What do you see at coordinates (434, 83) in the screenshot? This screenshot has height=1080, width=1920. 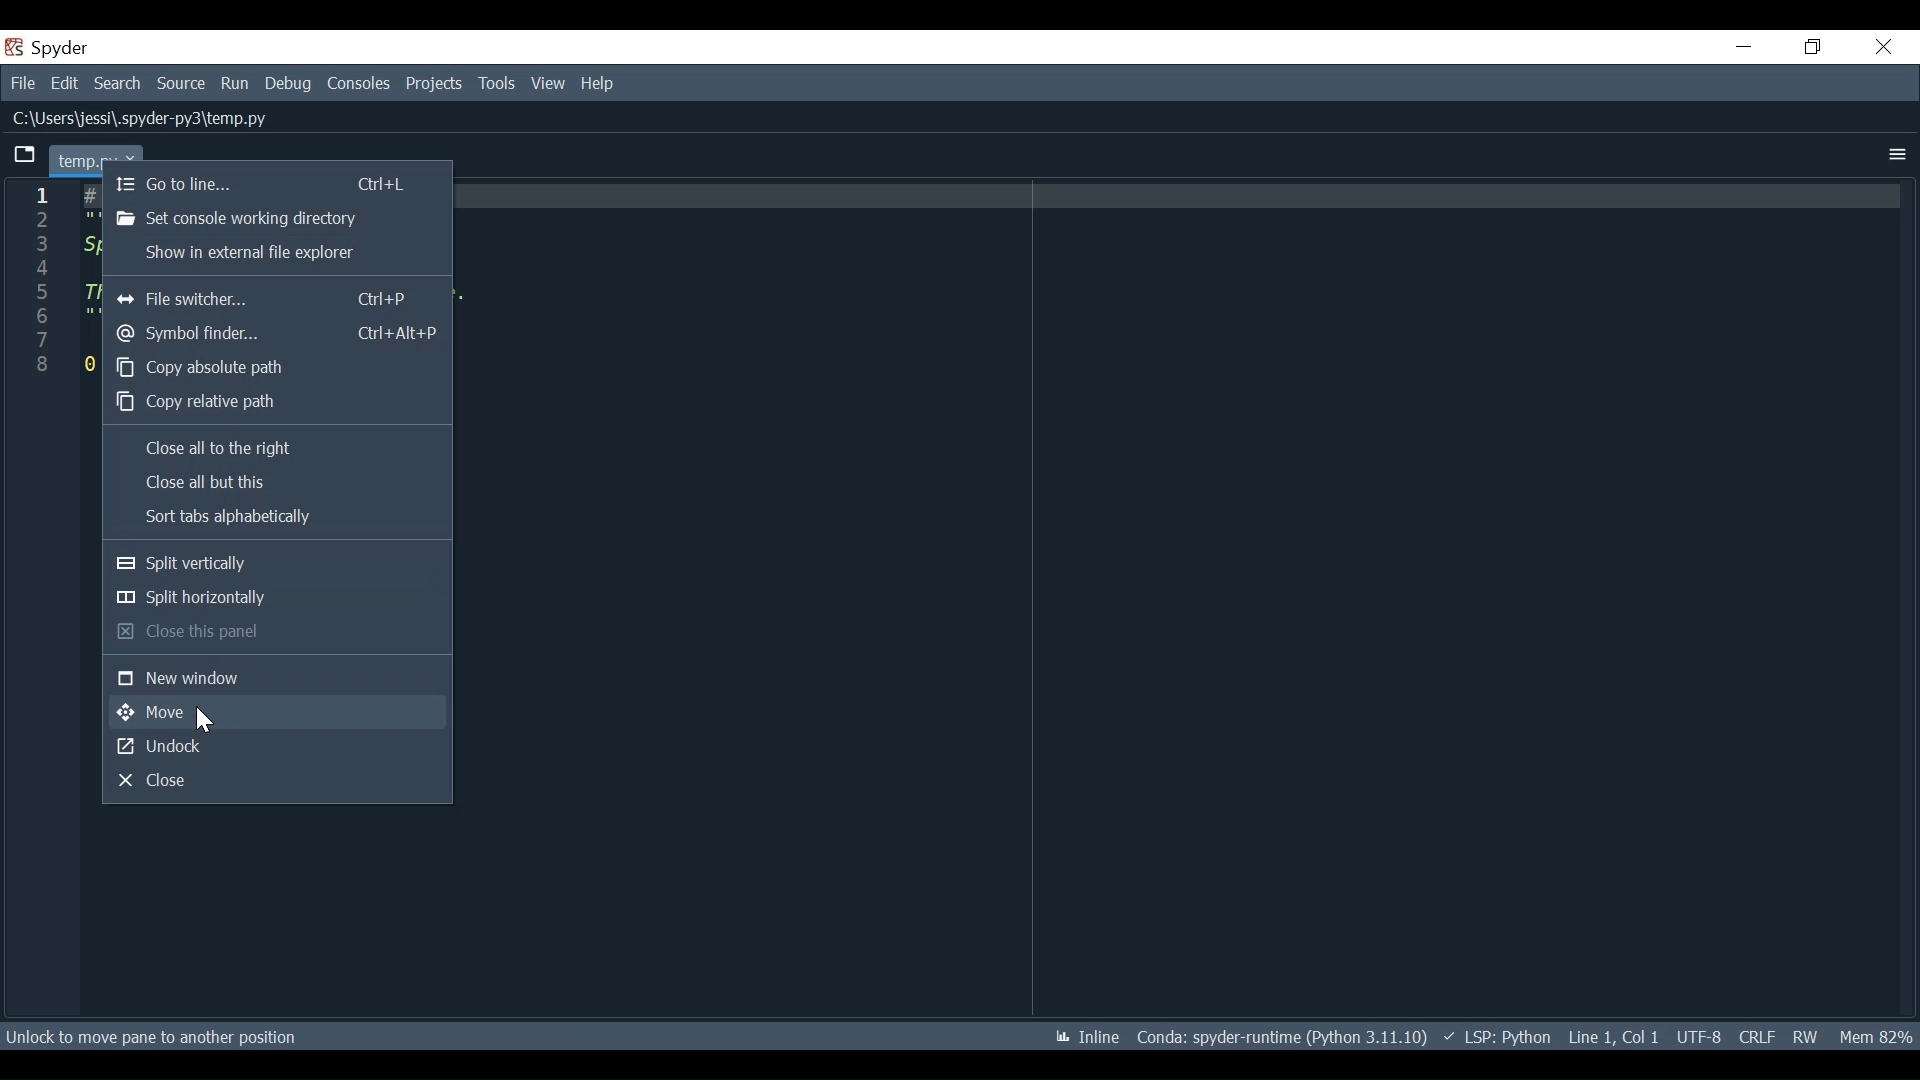 I see `Projects` at bounding box center [434, 83].